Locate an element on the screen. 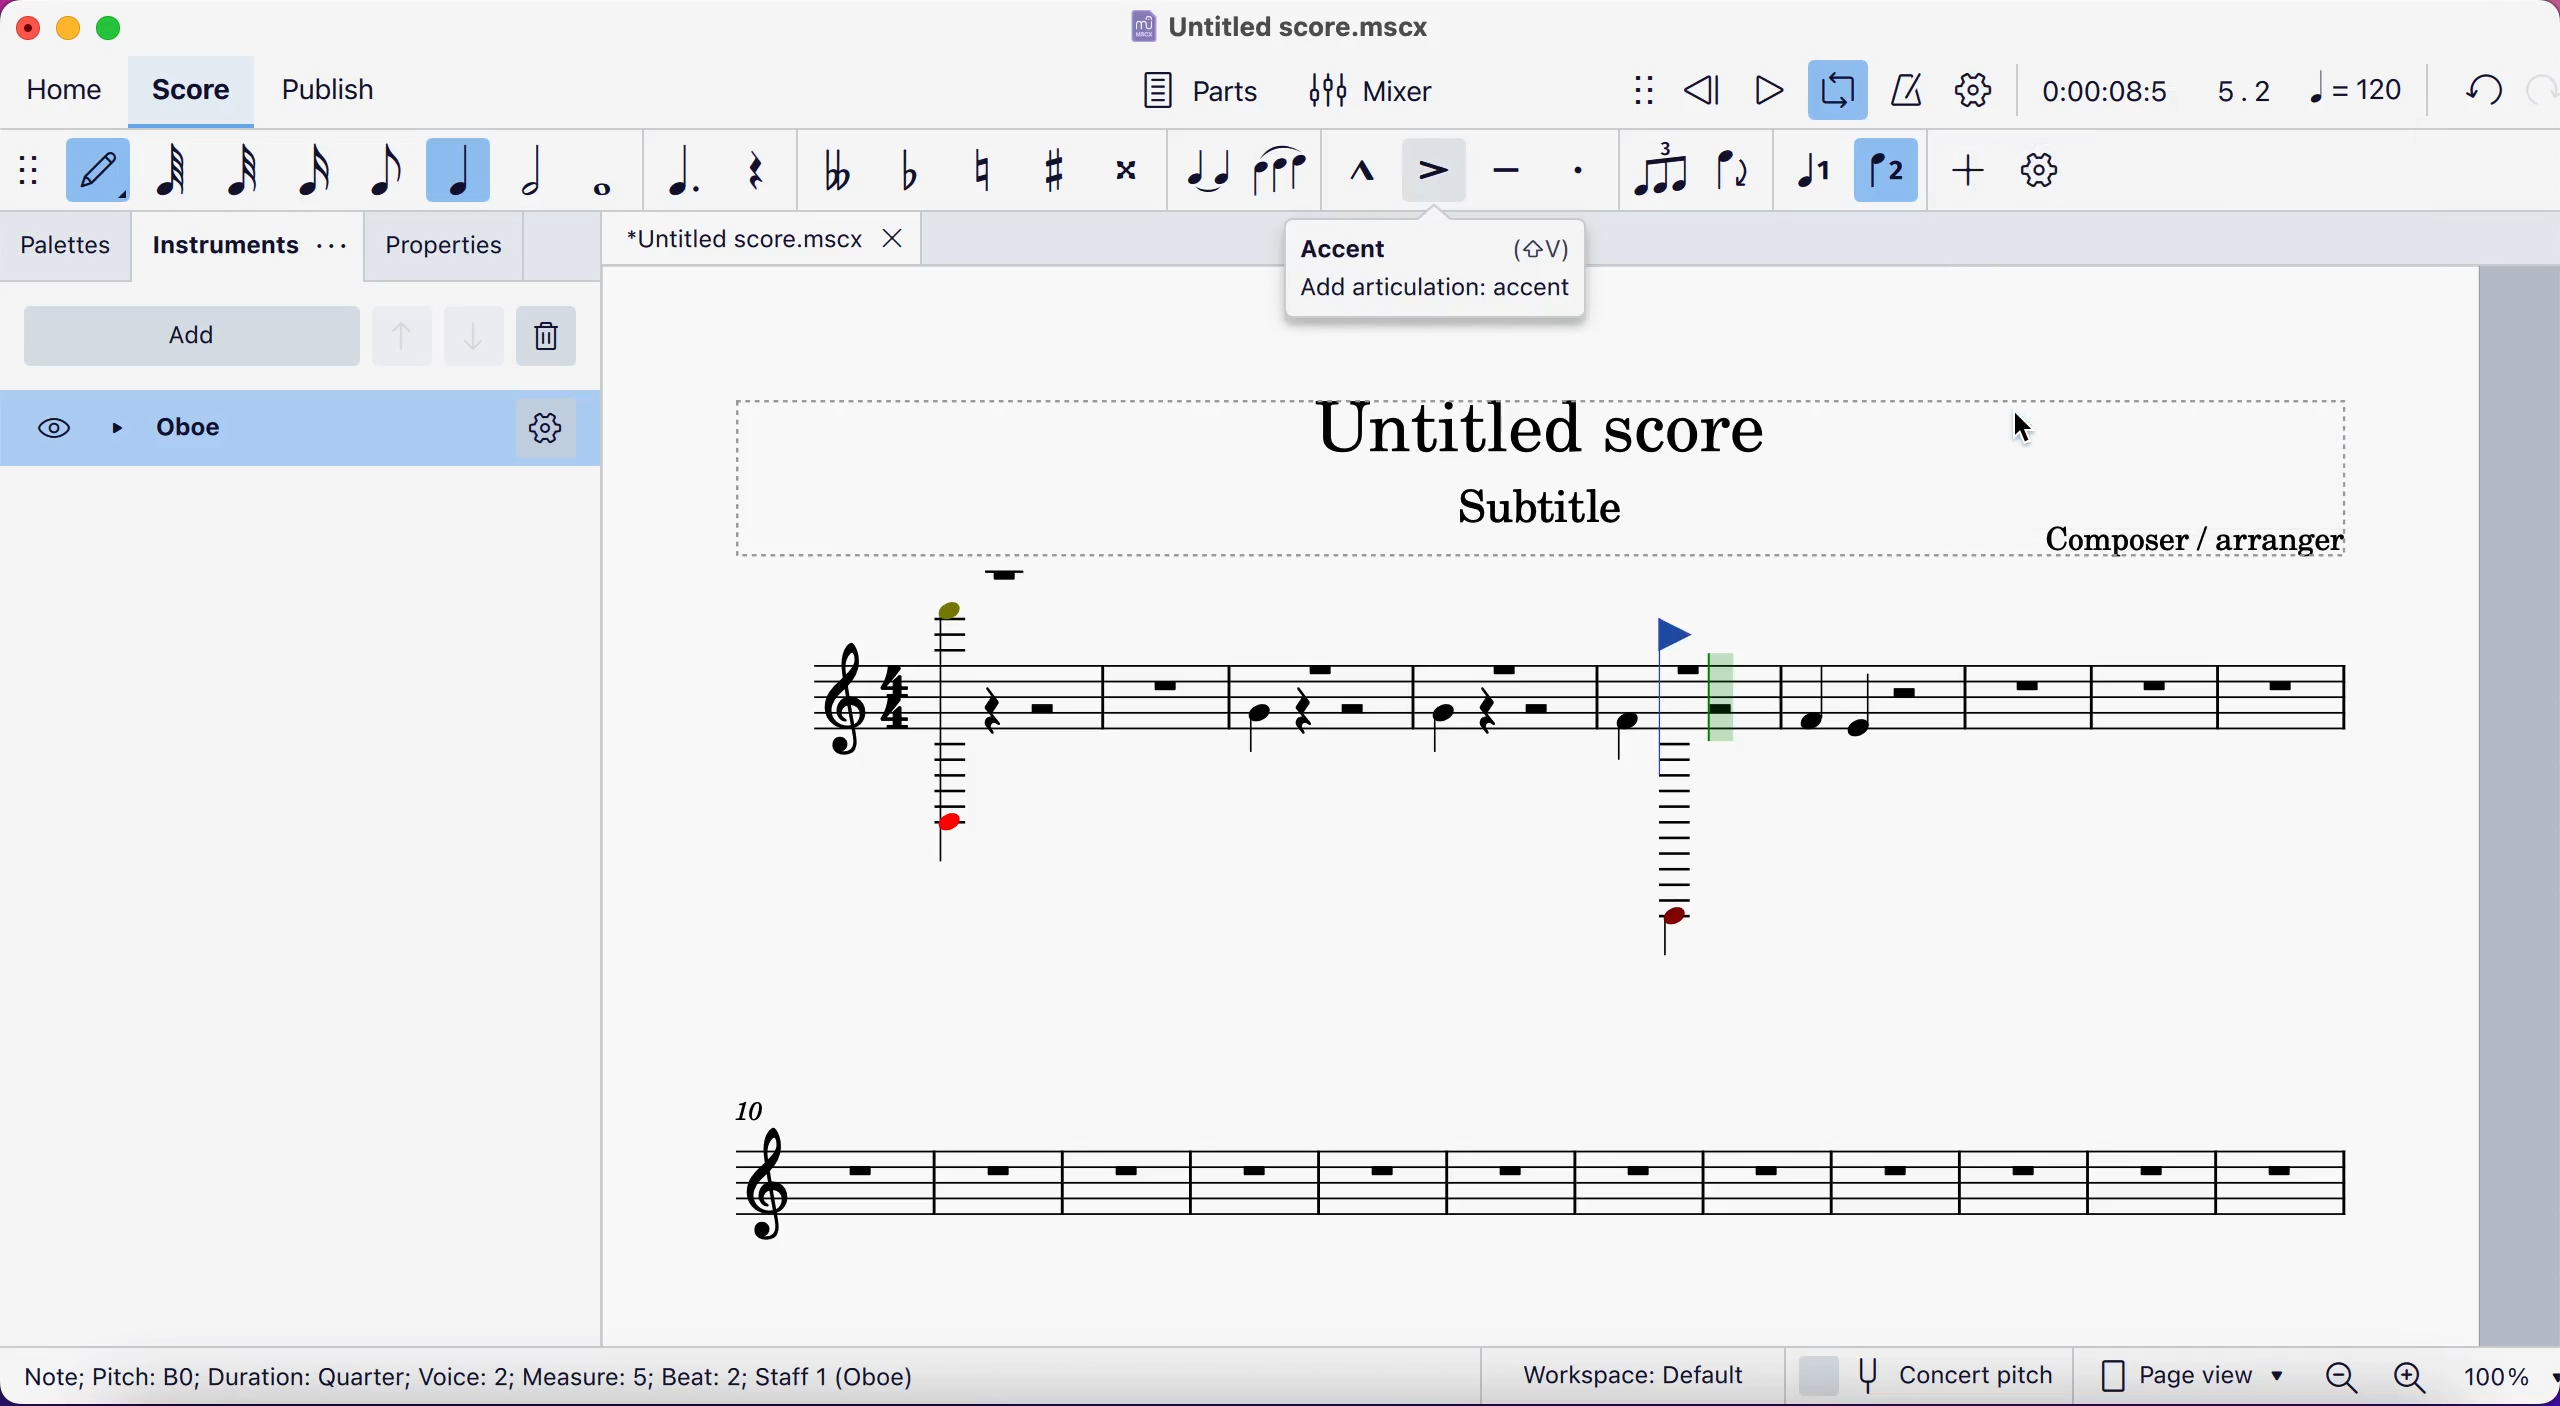 Image resolution: width=2560 pixels, height=1406 pixels. publish is located at coordinates (350, 87).